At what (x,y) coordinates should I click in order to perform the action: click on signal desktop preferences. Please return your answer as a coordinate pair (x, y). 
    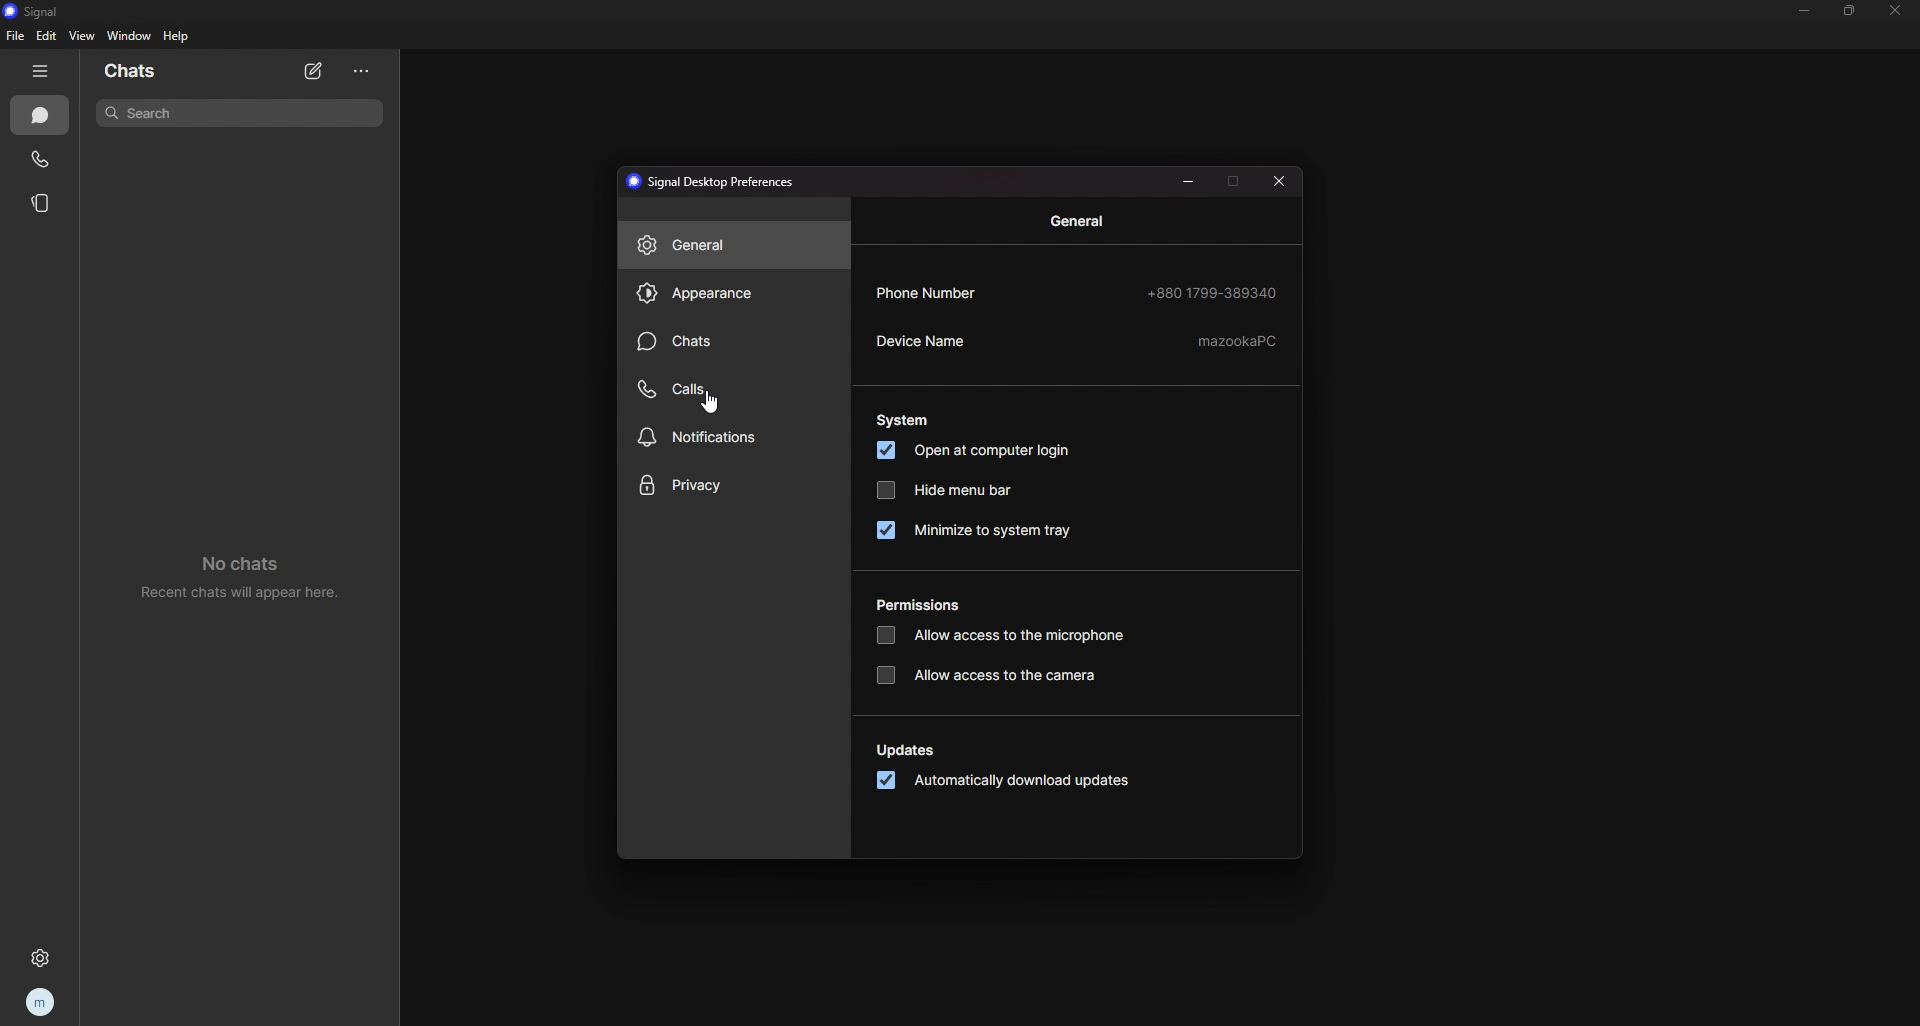
    Looking at the image, I should click on (716, 181).